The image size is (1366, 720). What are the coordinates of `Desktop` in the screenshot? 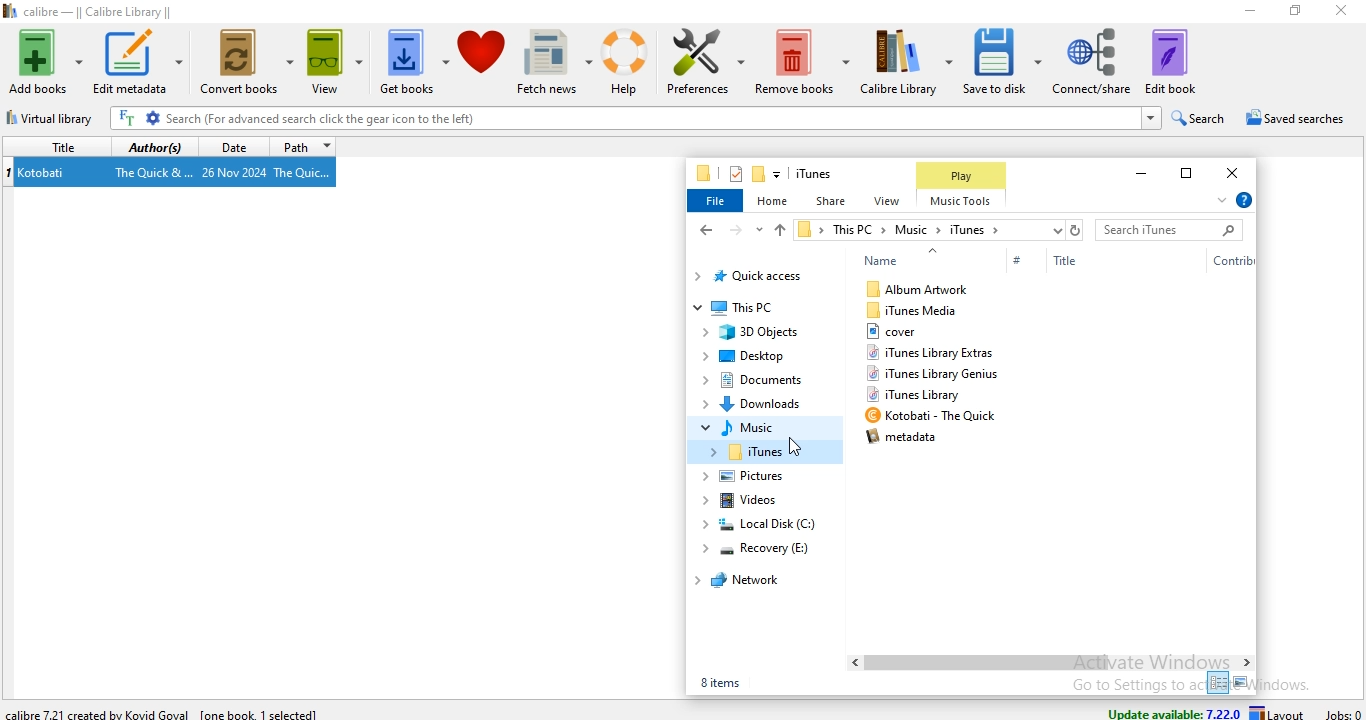 It's located at (753, 359).